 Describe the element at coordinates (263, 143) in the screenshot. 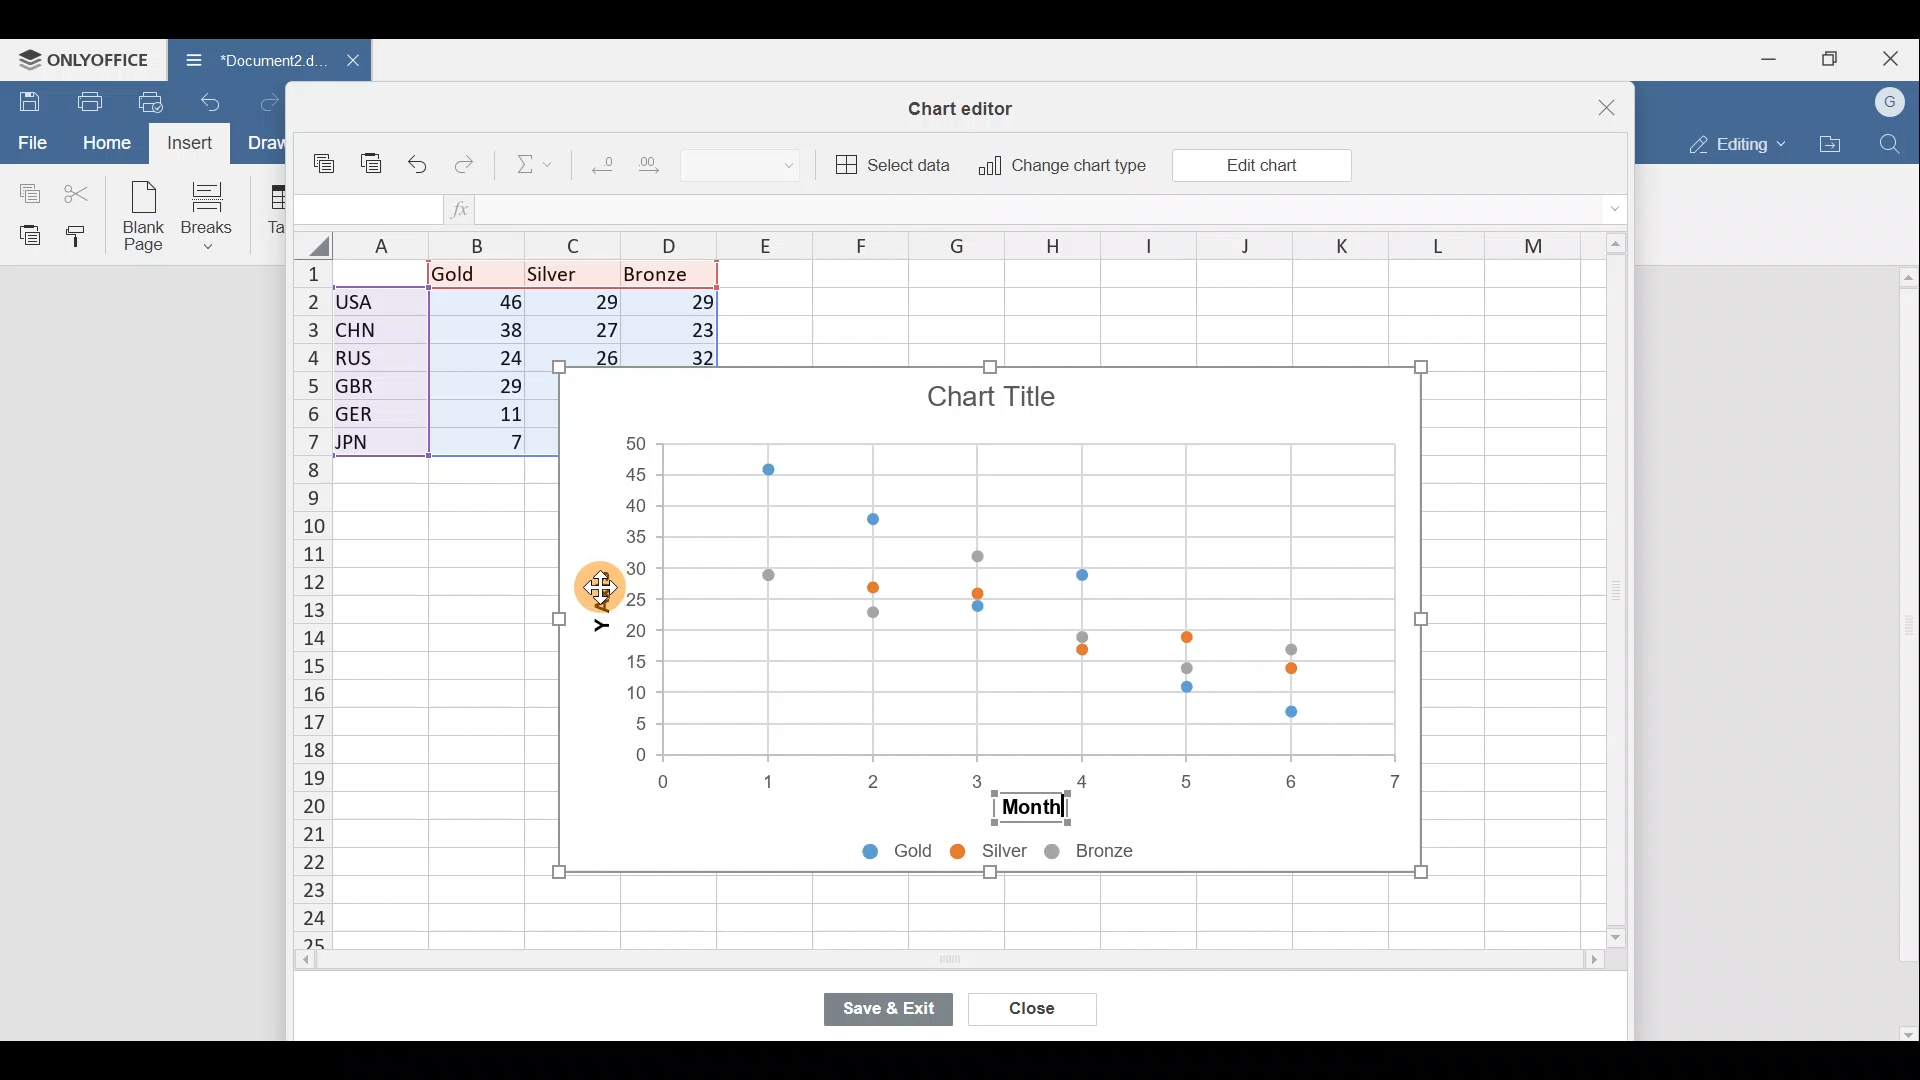

I see `Draw` at that location.